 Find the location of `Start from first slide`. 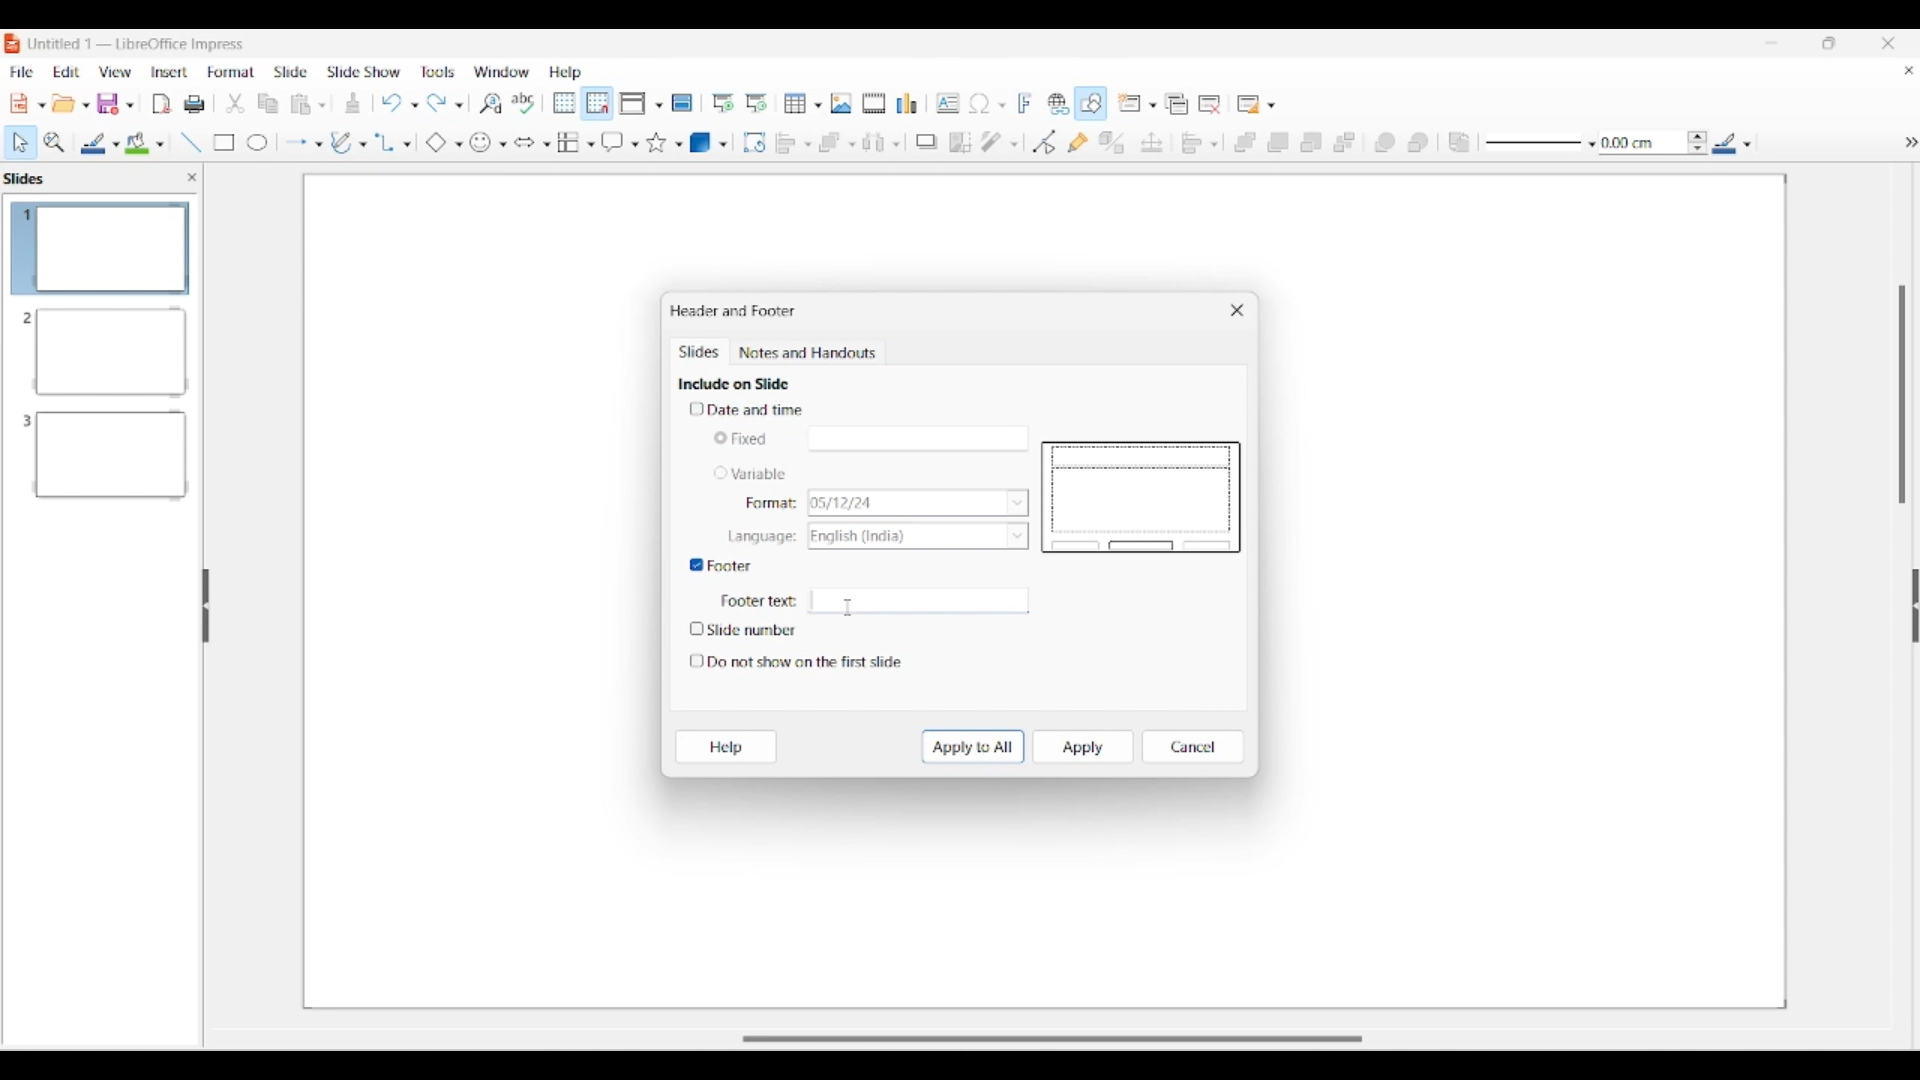

Start from first slide is located at coordinates (723, 103).